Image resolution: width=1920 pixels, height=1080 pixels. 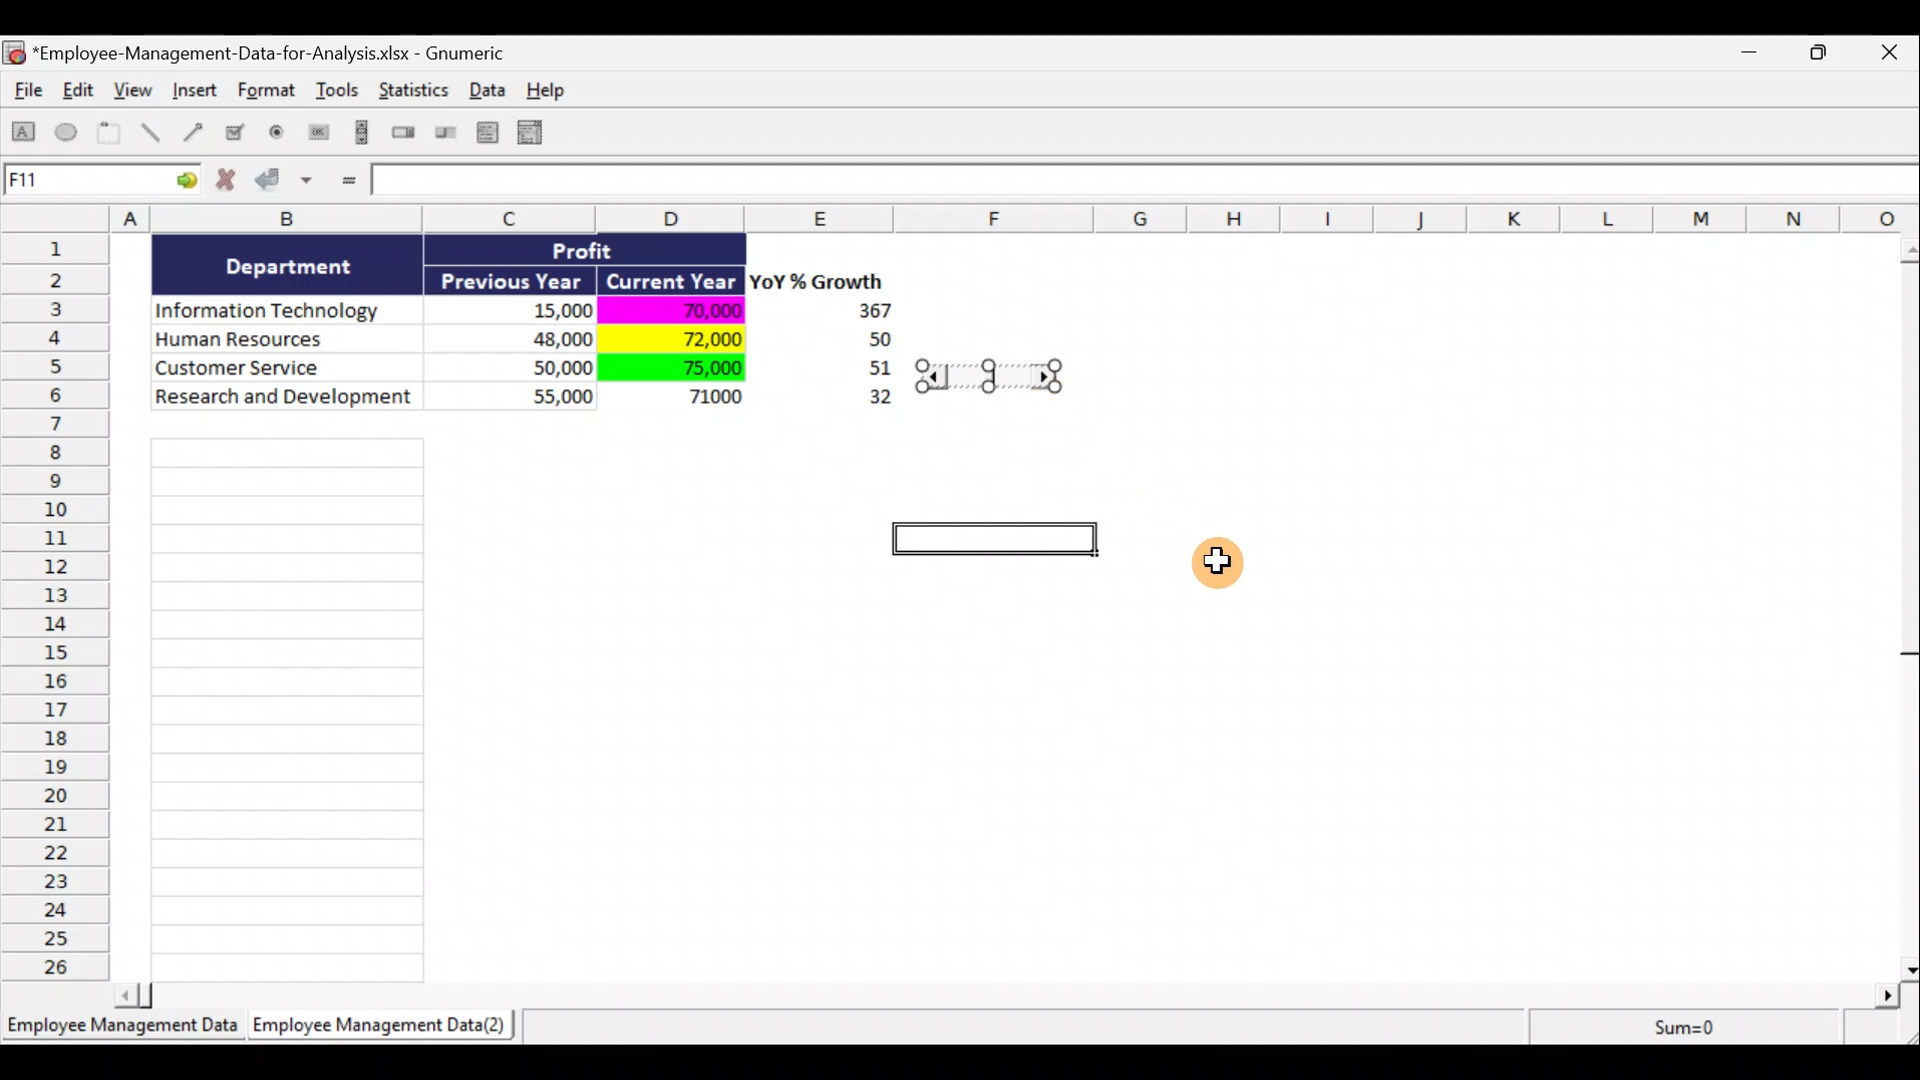 I want to click on Rows, so click(x=61, y=605).